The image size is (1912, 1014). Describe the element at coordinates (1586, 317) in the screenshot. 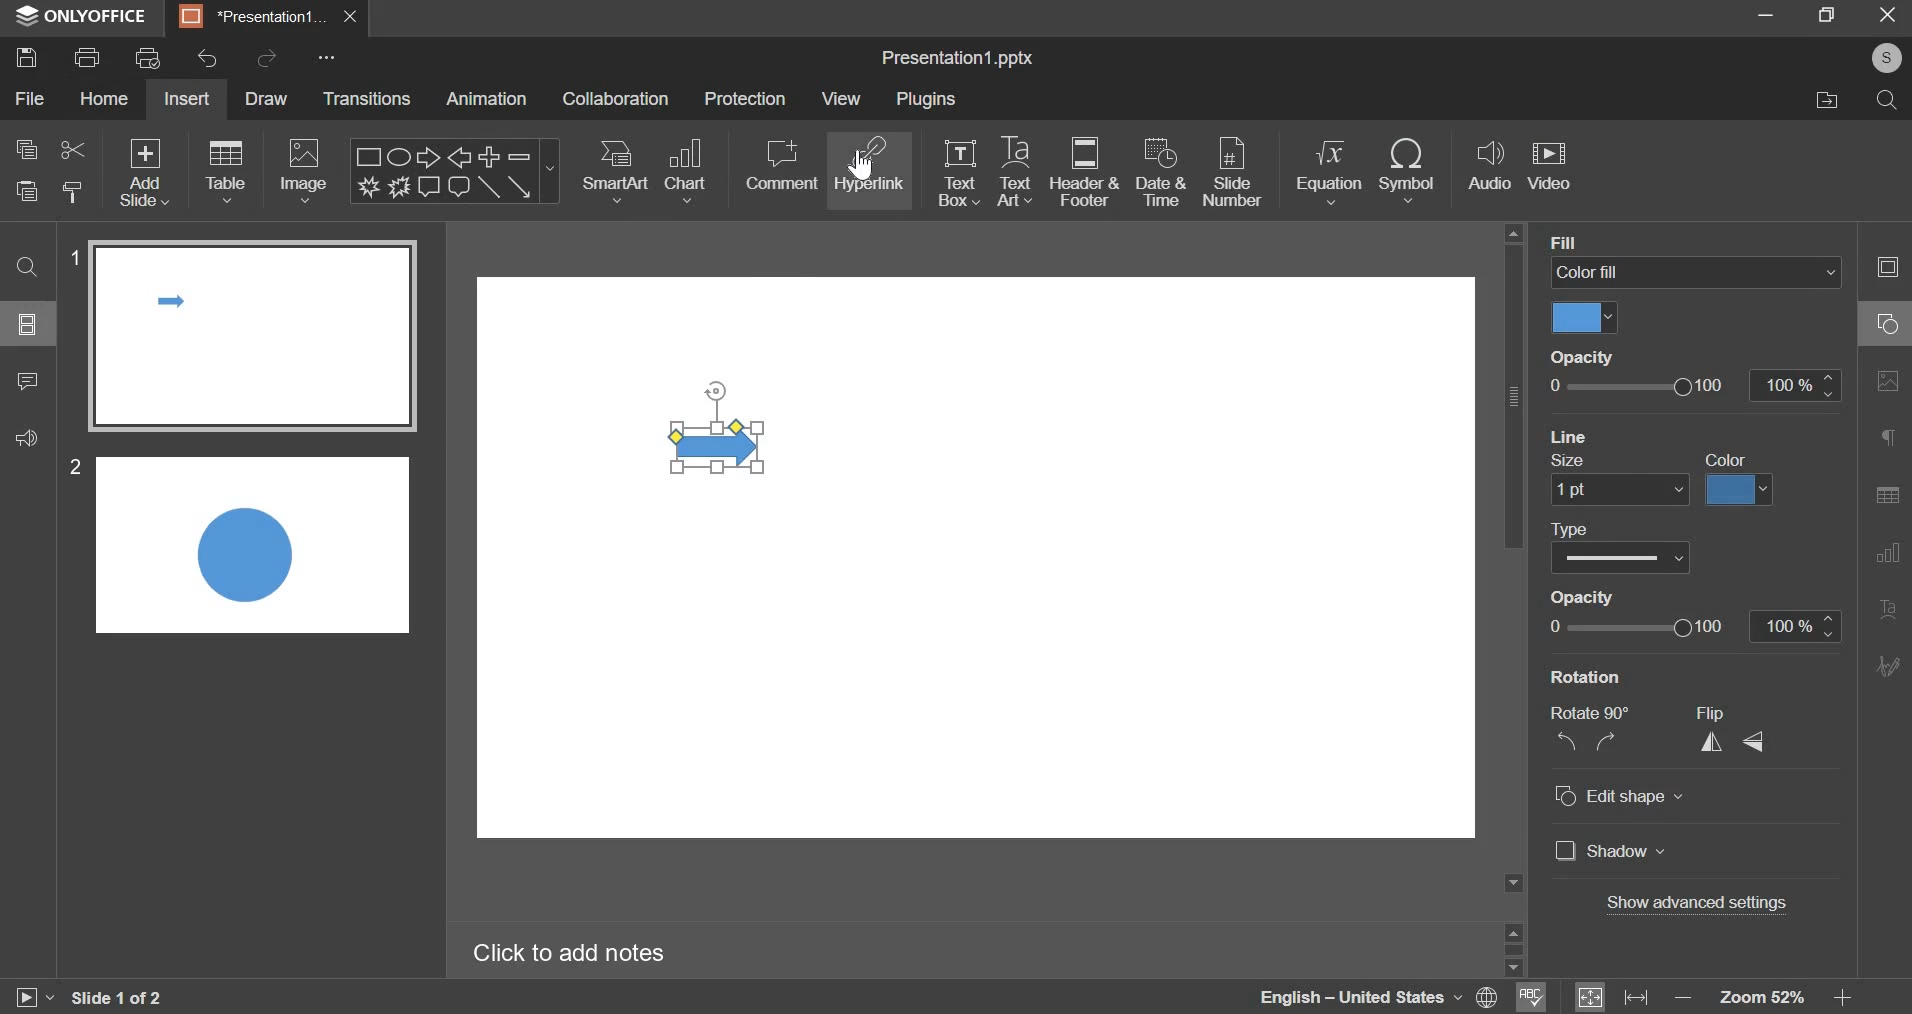

I see `select fill color` at that location.